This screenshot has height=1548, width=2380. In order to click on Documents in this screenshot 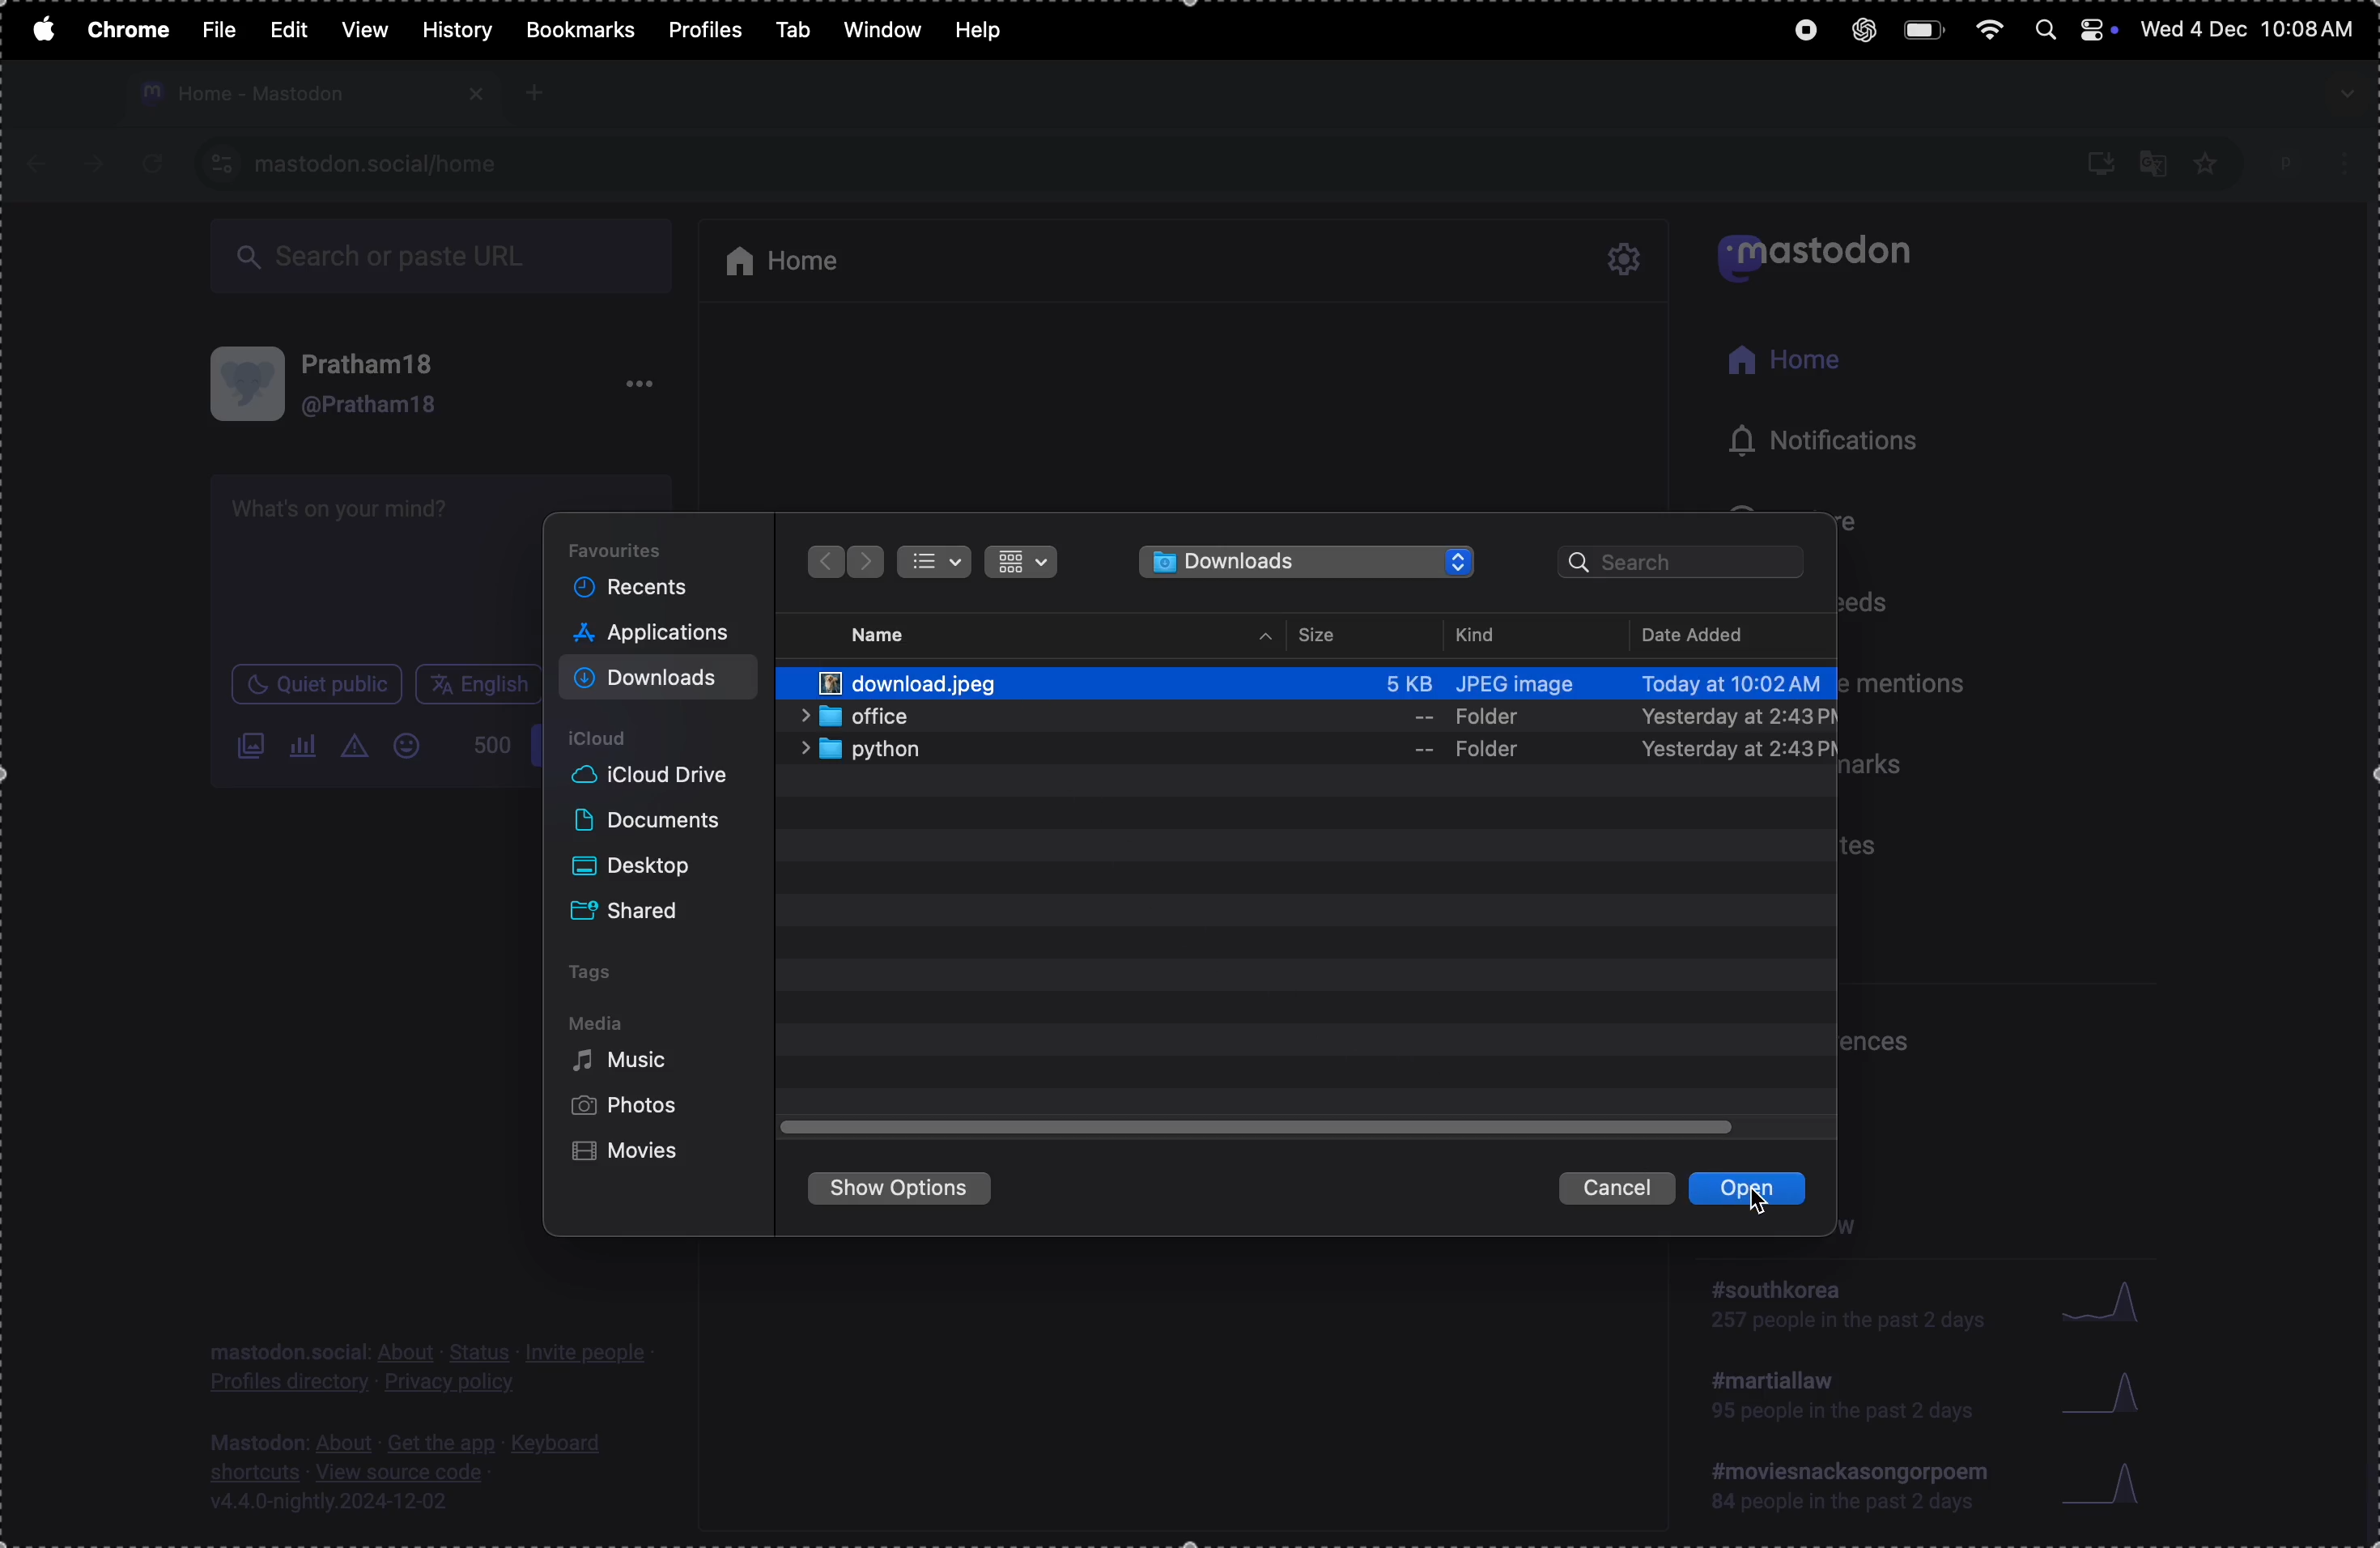, I will do `click(652, 822)`.